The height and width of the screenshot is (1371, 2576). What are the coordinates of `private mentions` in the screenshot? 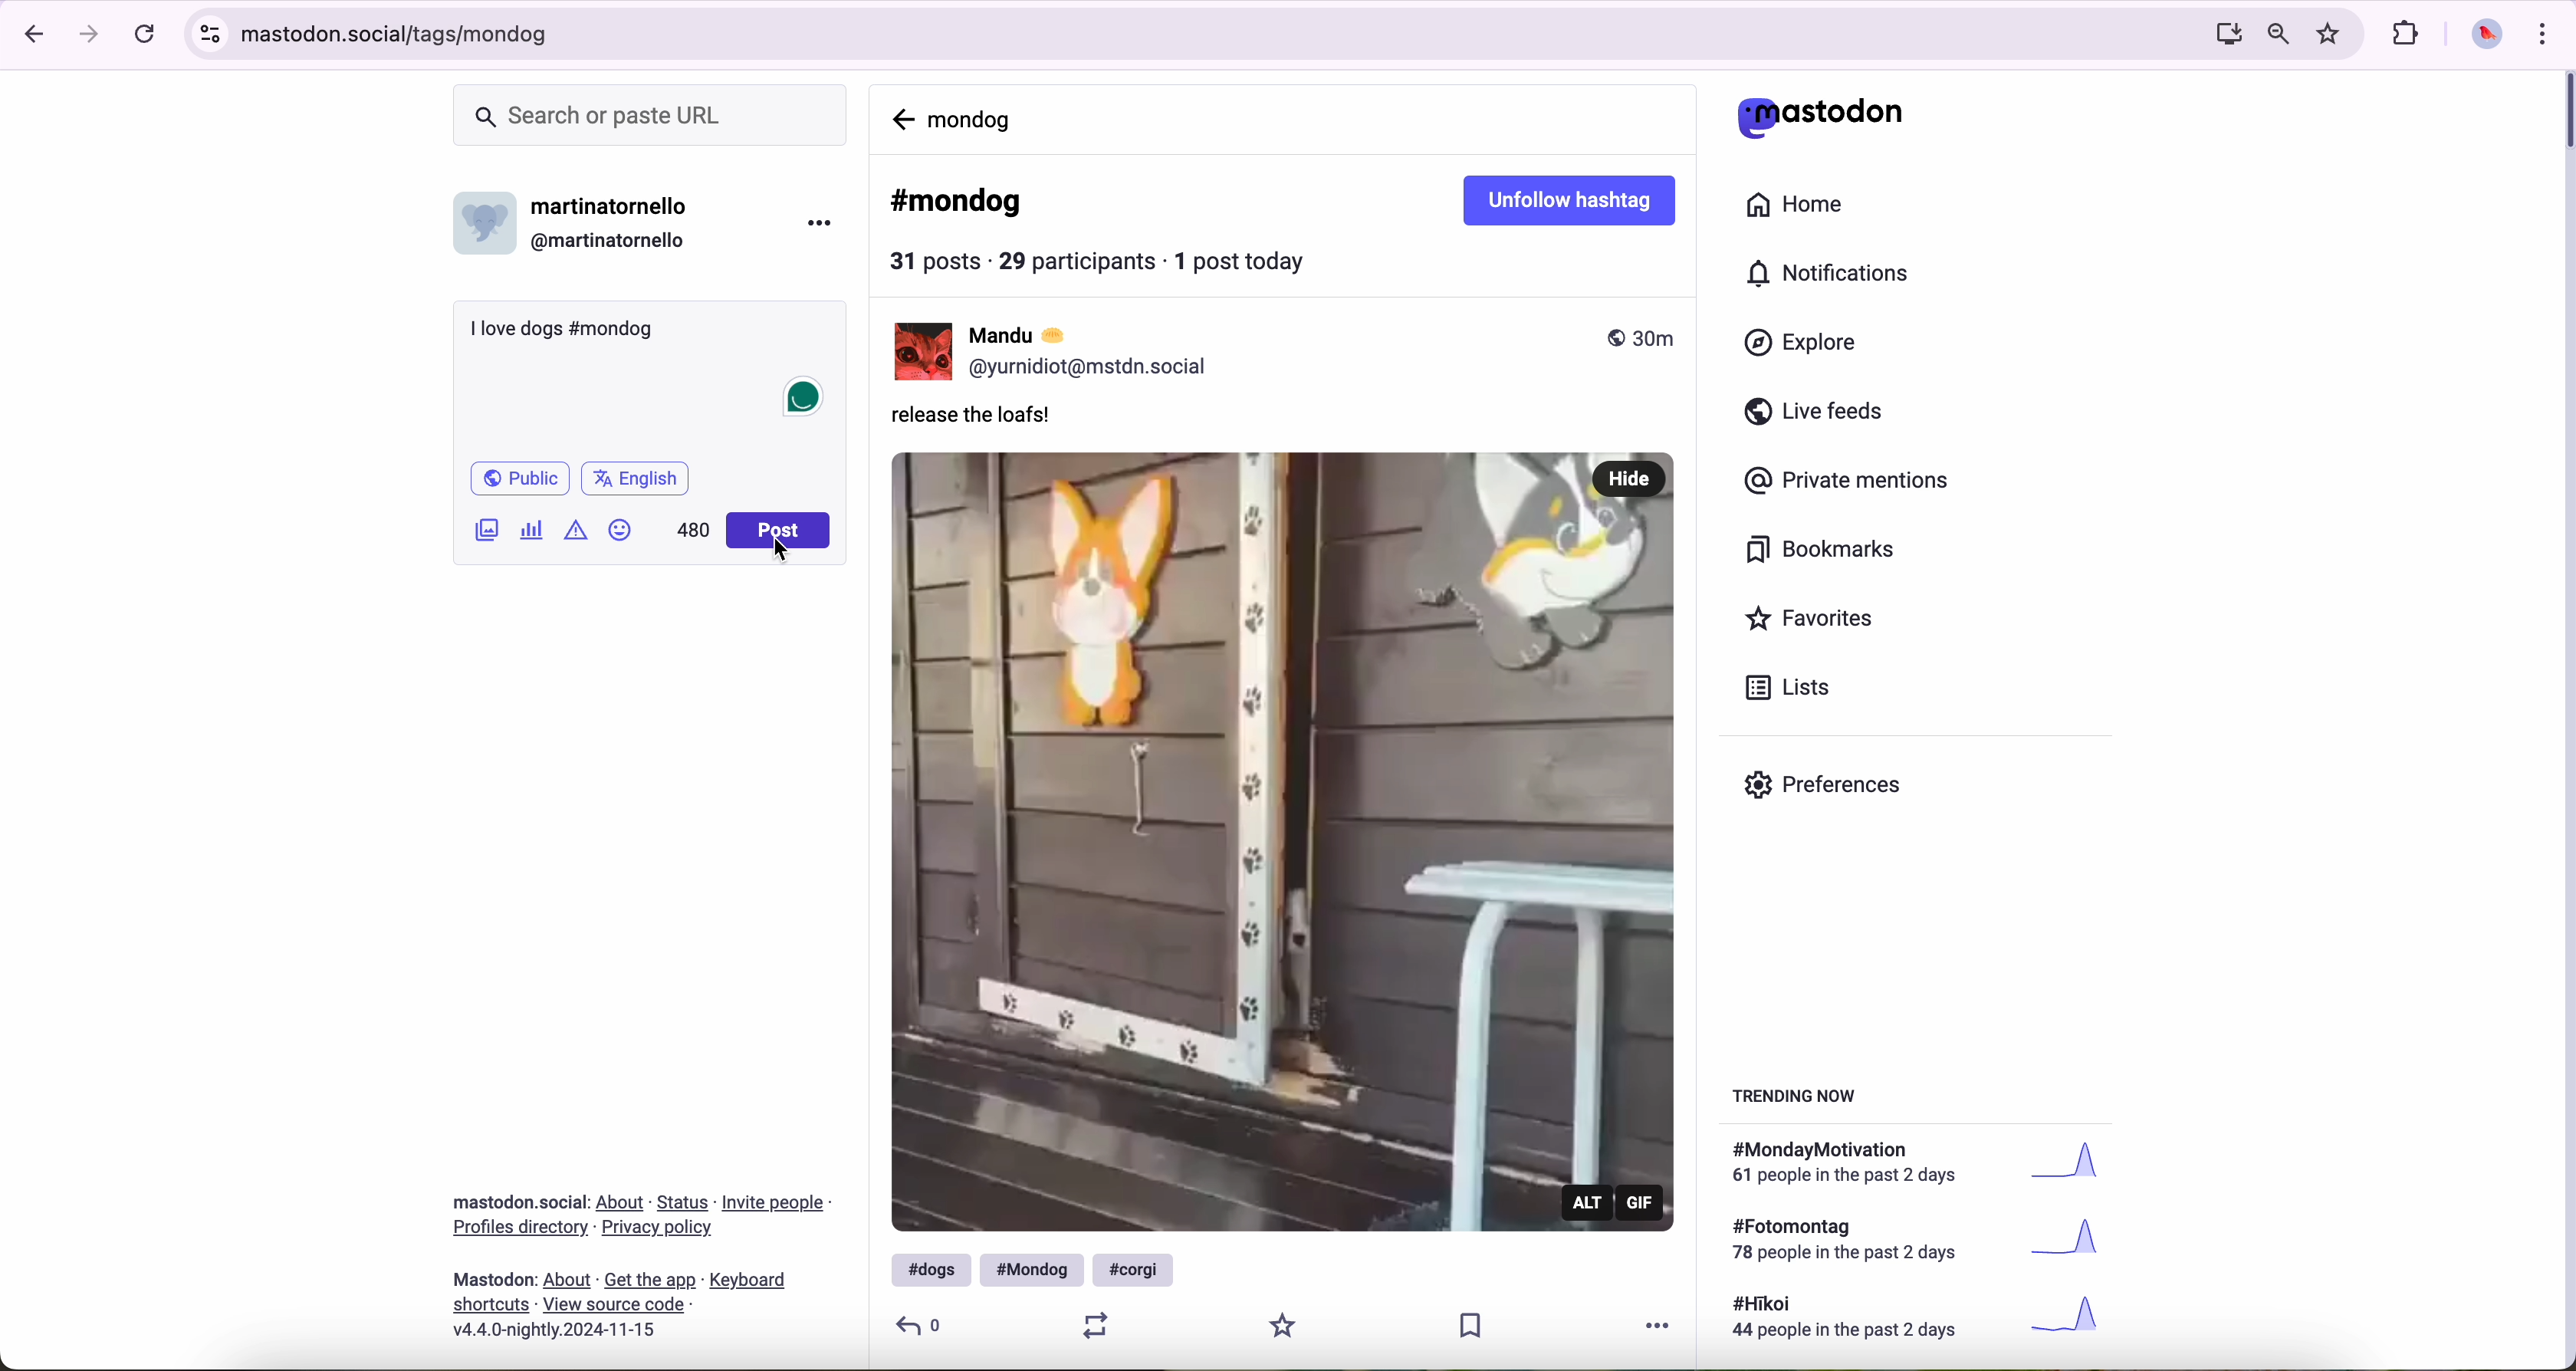 It's located at (1853, 483).